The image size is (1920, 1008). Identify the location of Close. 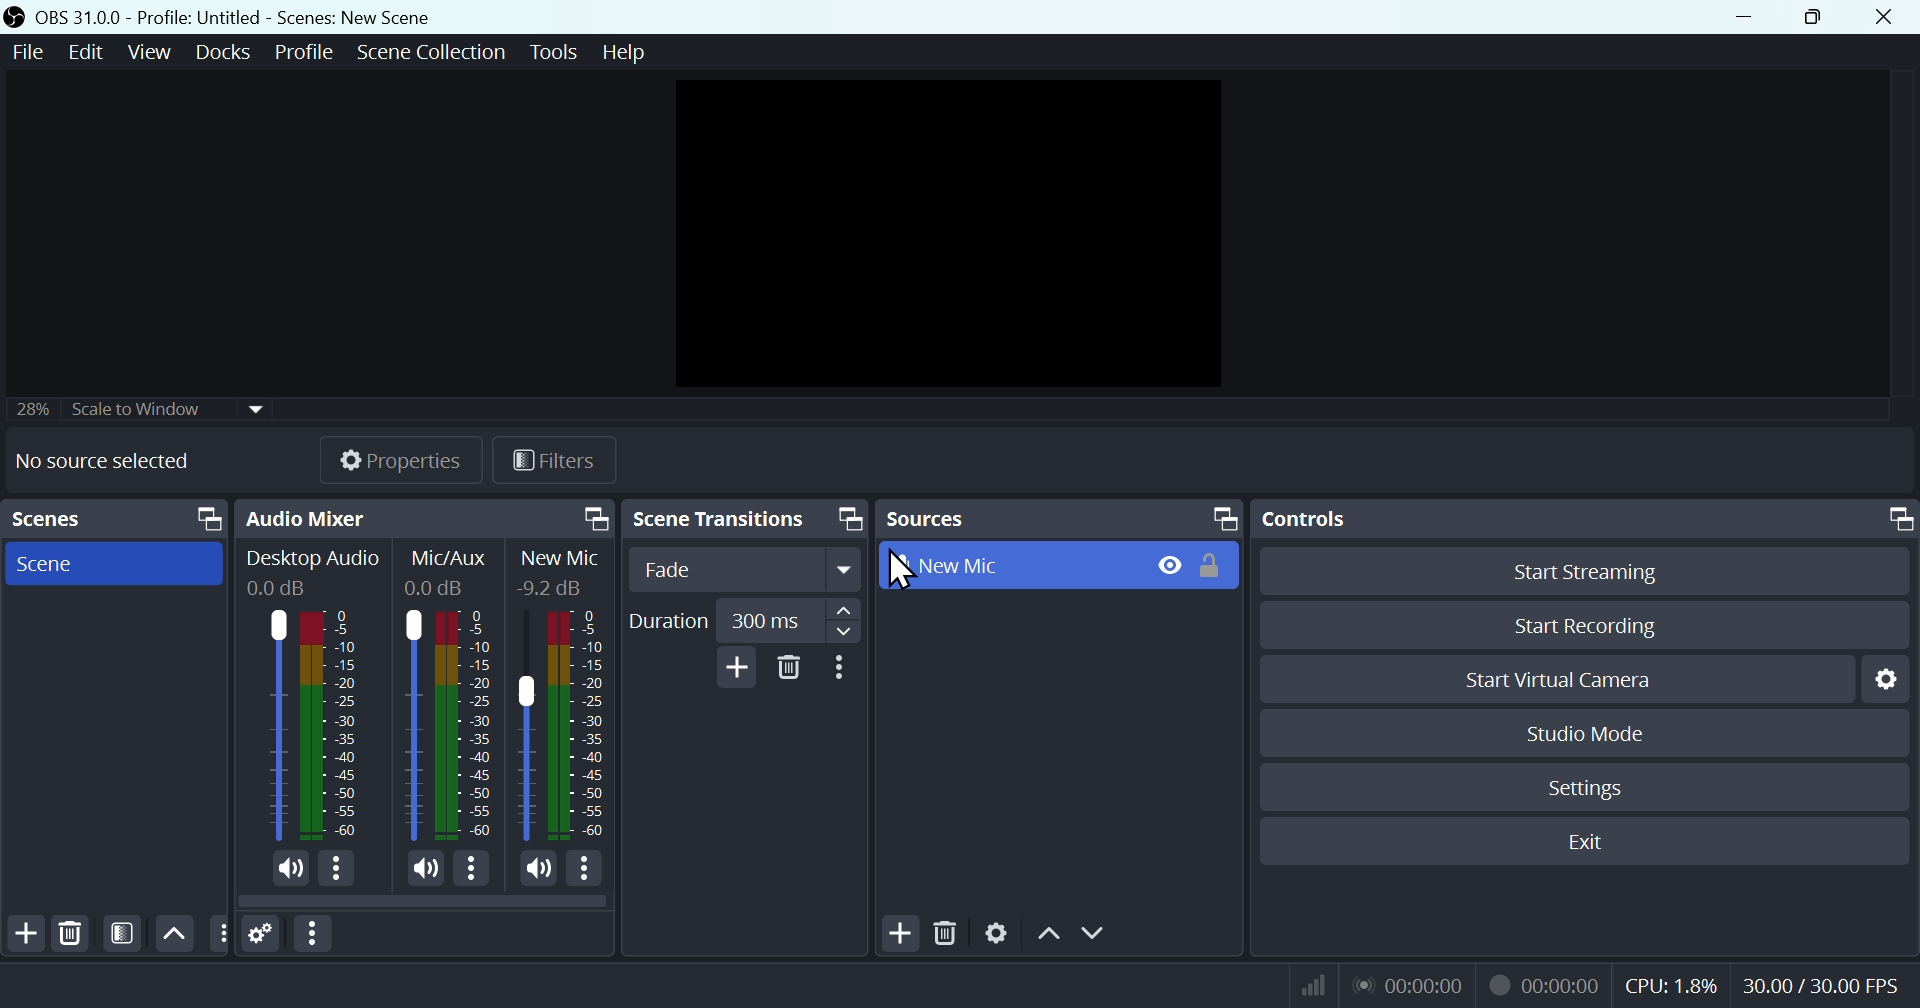
(1888, 19).